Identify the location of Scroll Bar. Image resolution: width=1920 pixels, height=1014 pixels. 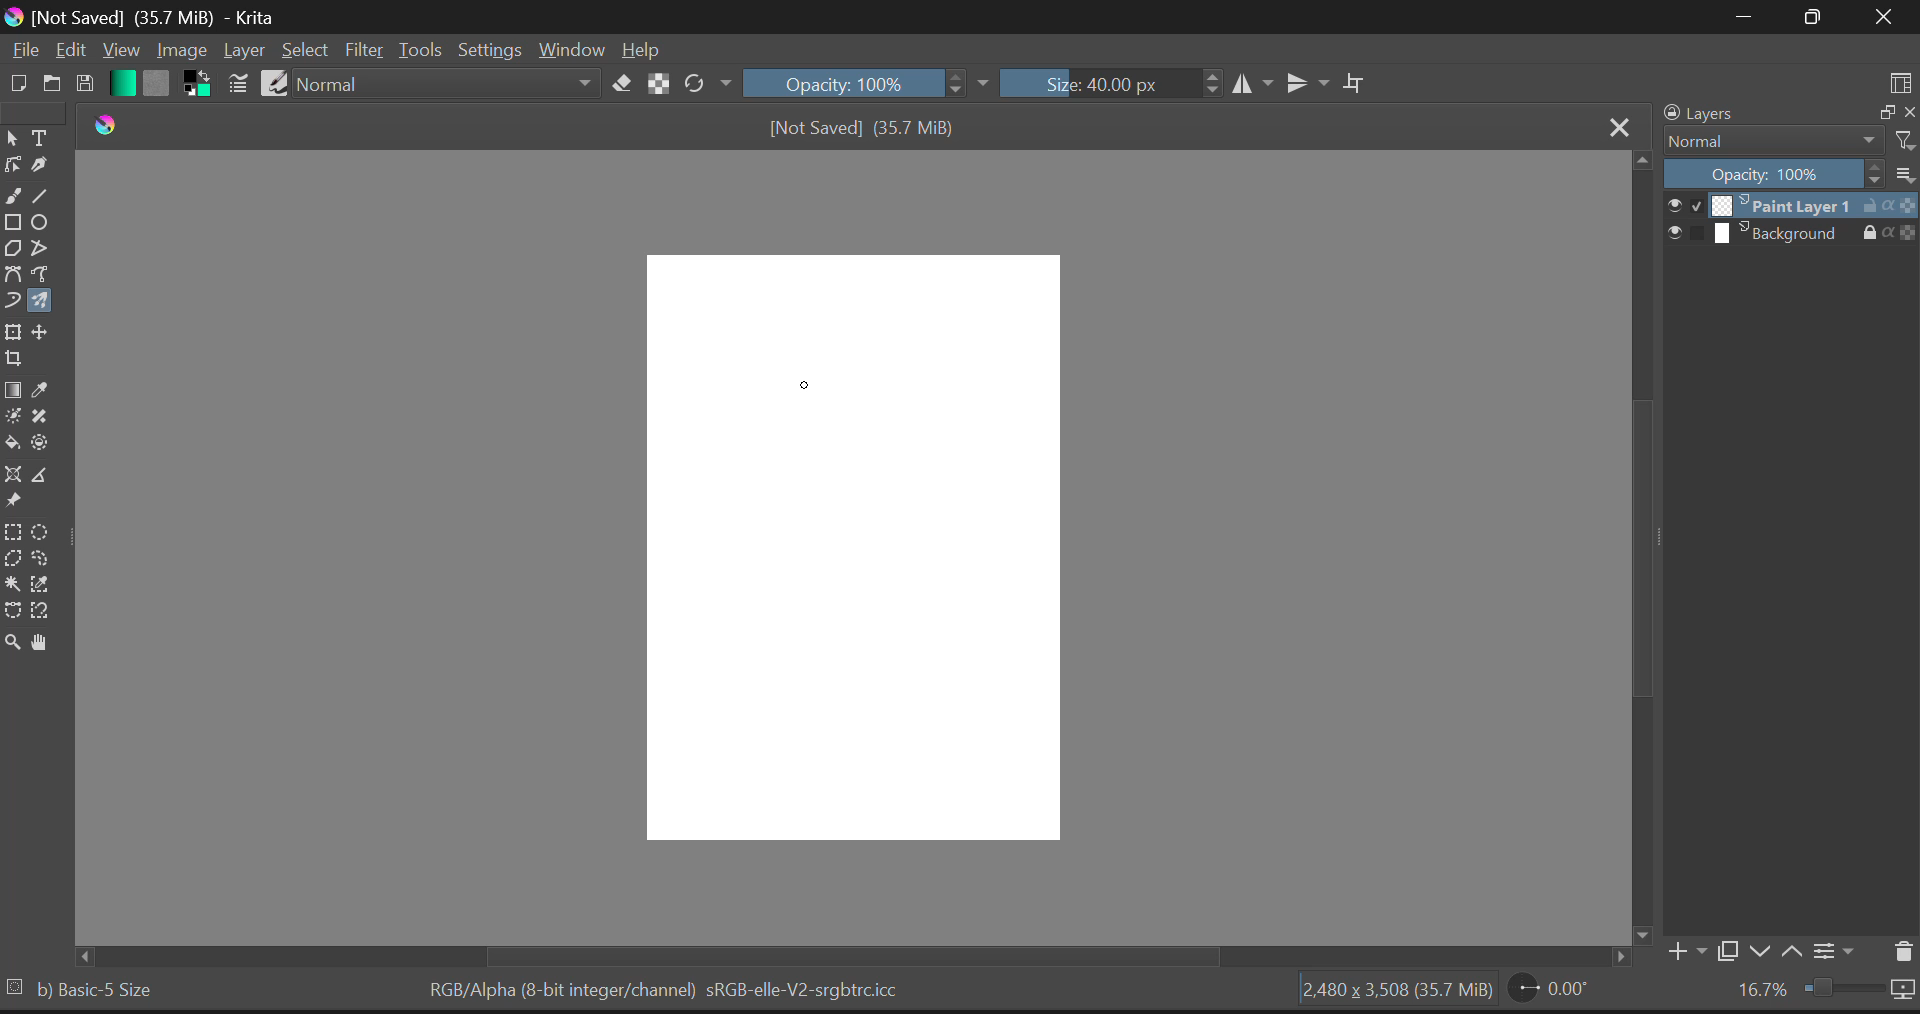
(1642, 533).